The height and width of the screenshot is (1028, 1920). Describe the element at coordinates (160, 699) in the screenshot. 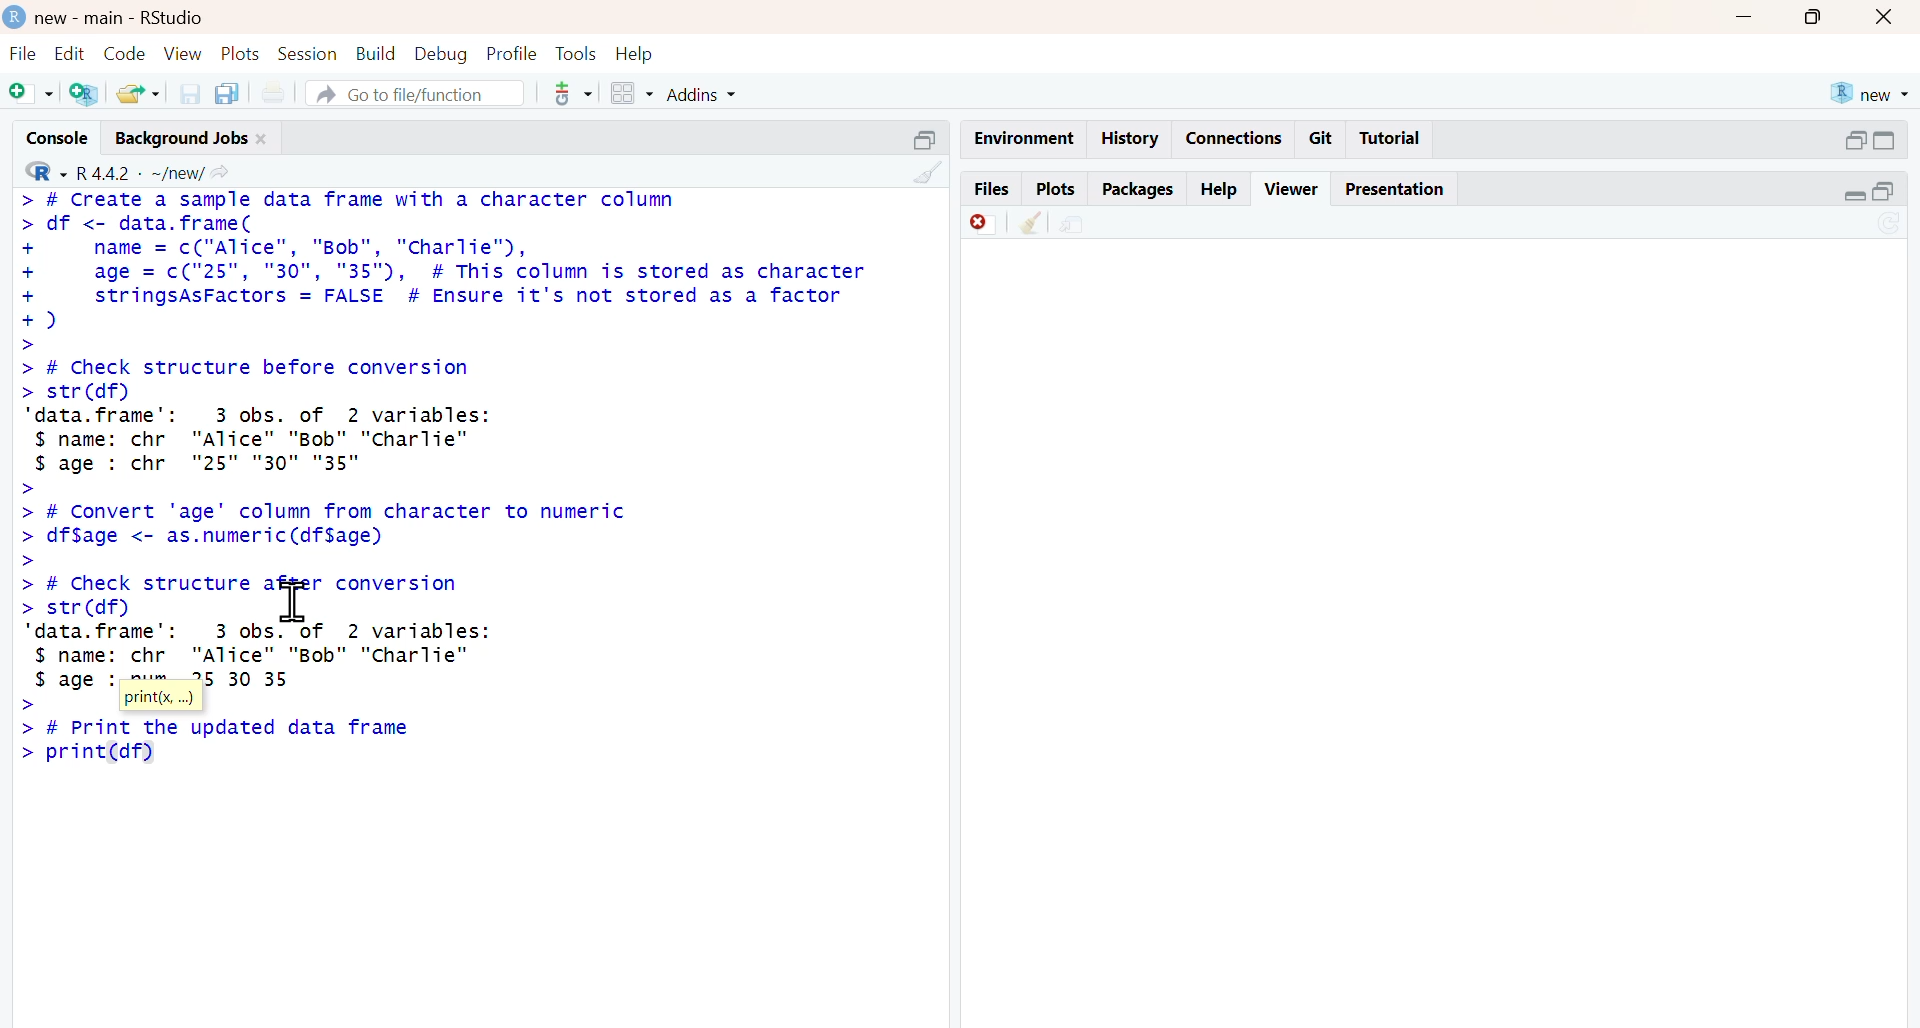

I see `print(x, ...)` at that location.